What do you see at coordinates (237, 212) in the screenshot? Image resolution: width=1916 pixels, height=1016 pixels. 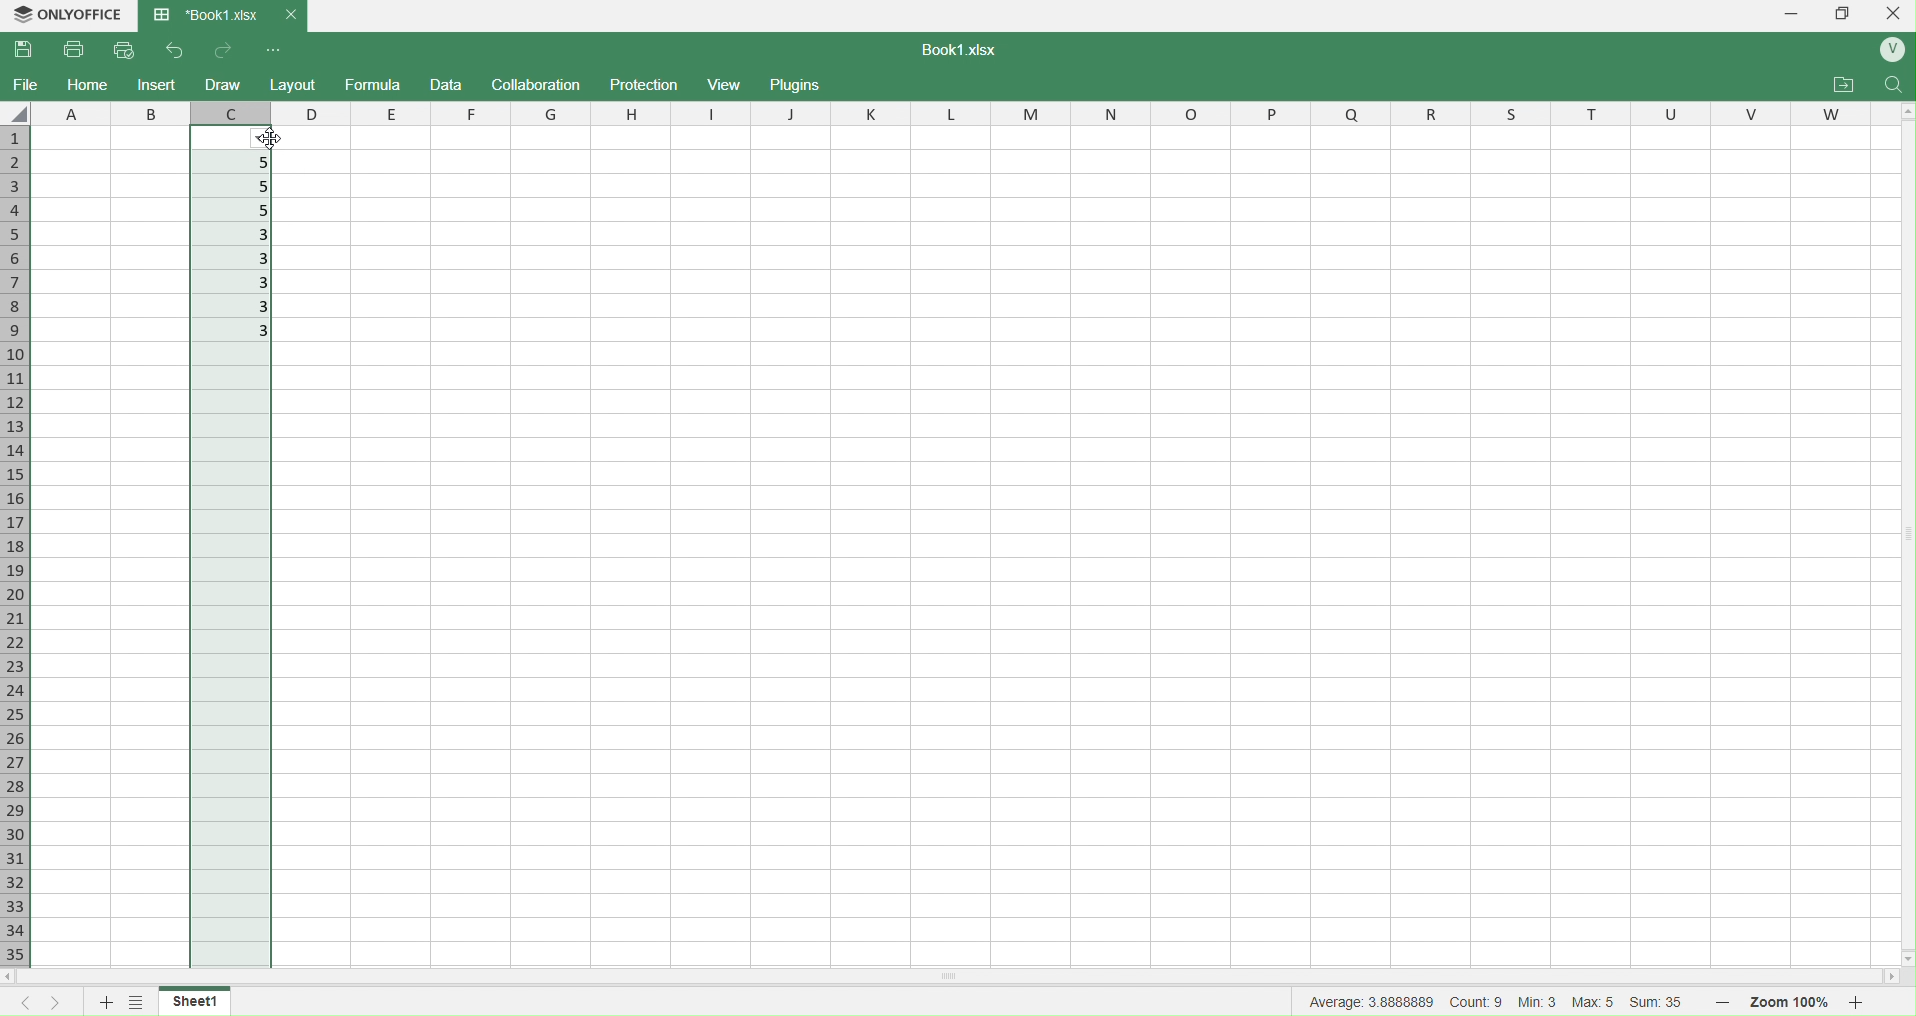 I see `5` at bounding box center [237, 212].